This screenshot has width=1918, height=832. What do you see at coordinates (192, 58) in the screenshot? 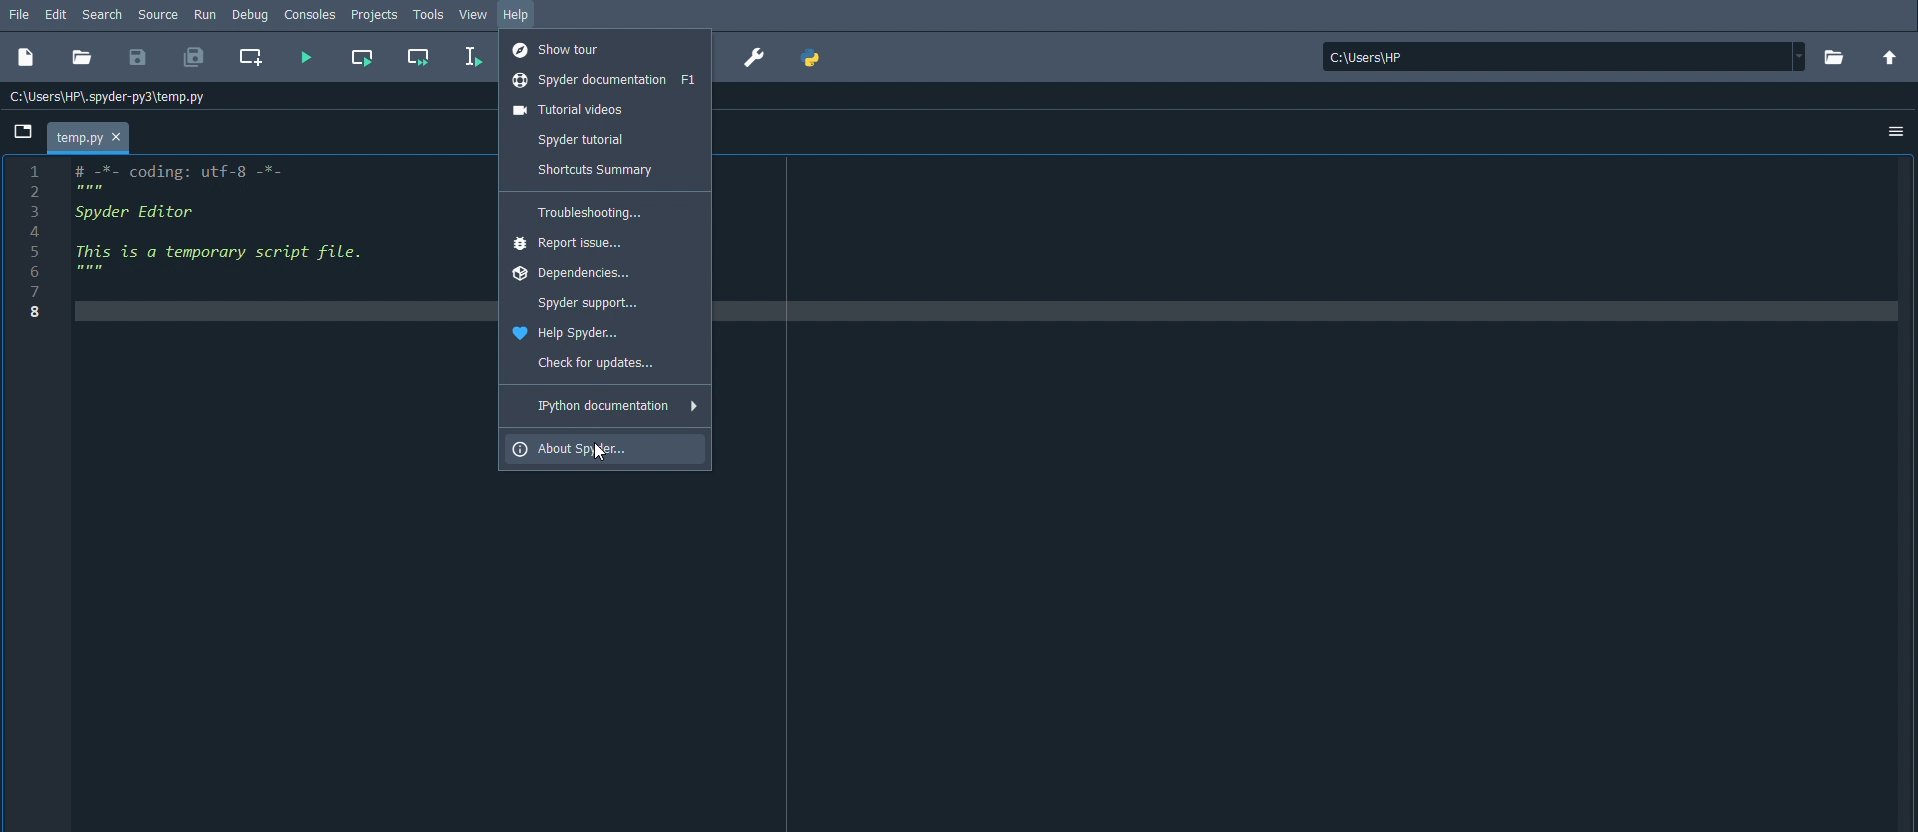
I see `Save all files` at bounding box center [192, 58].